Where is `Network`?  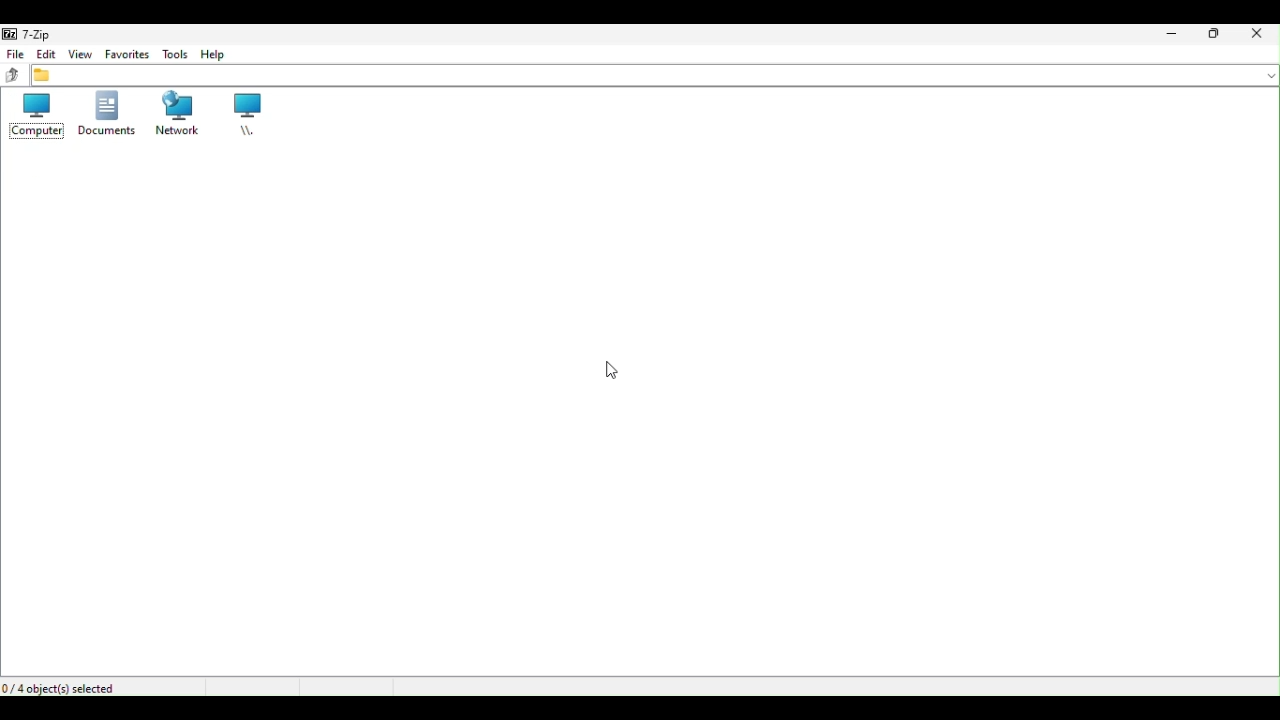
Network is located at coordinates (182, 116).